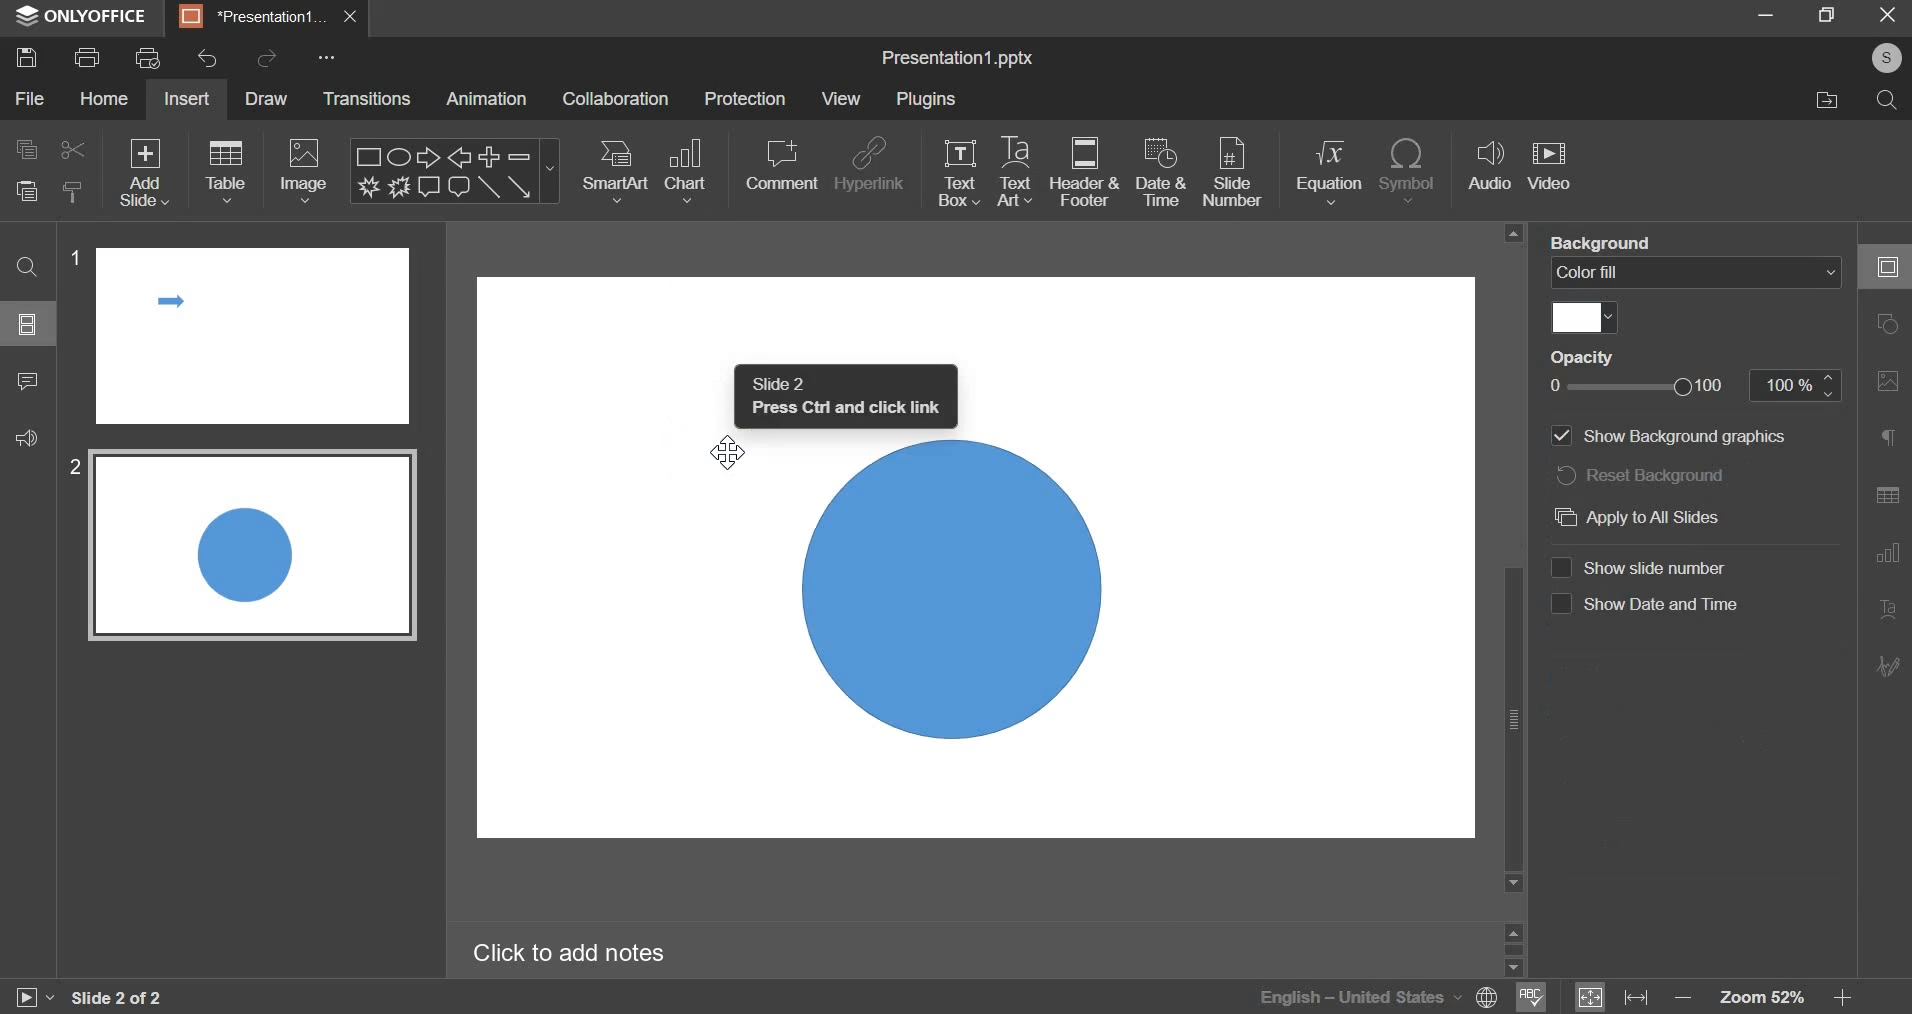  Describe the element at coordinates (520, 186) in the screenshot. I see `Arrow` at that location.